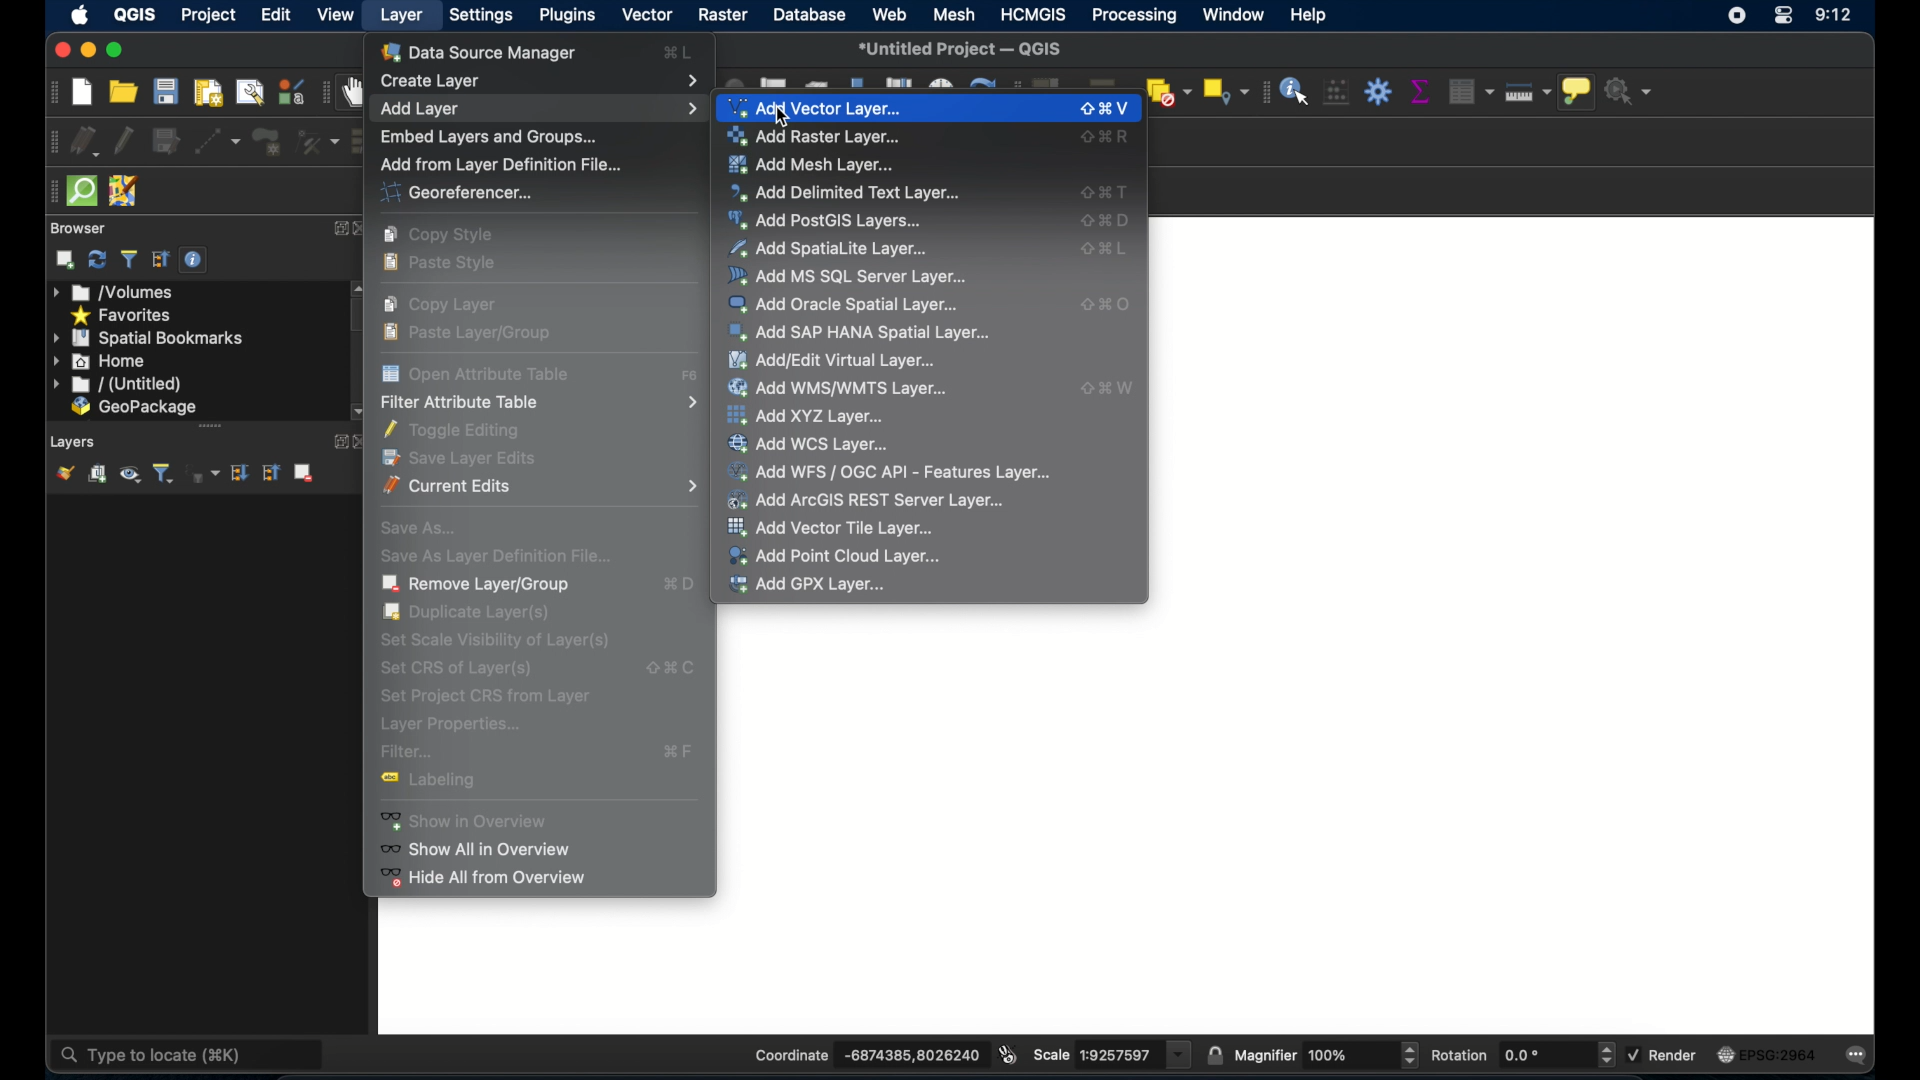 This screenshot has height=1080, width=1920. What do you see at coordinates (136, 15) in the screenshot?
I see `QGIS` at bounding box center [136, 15].